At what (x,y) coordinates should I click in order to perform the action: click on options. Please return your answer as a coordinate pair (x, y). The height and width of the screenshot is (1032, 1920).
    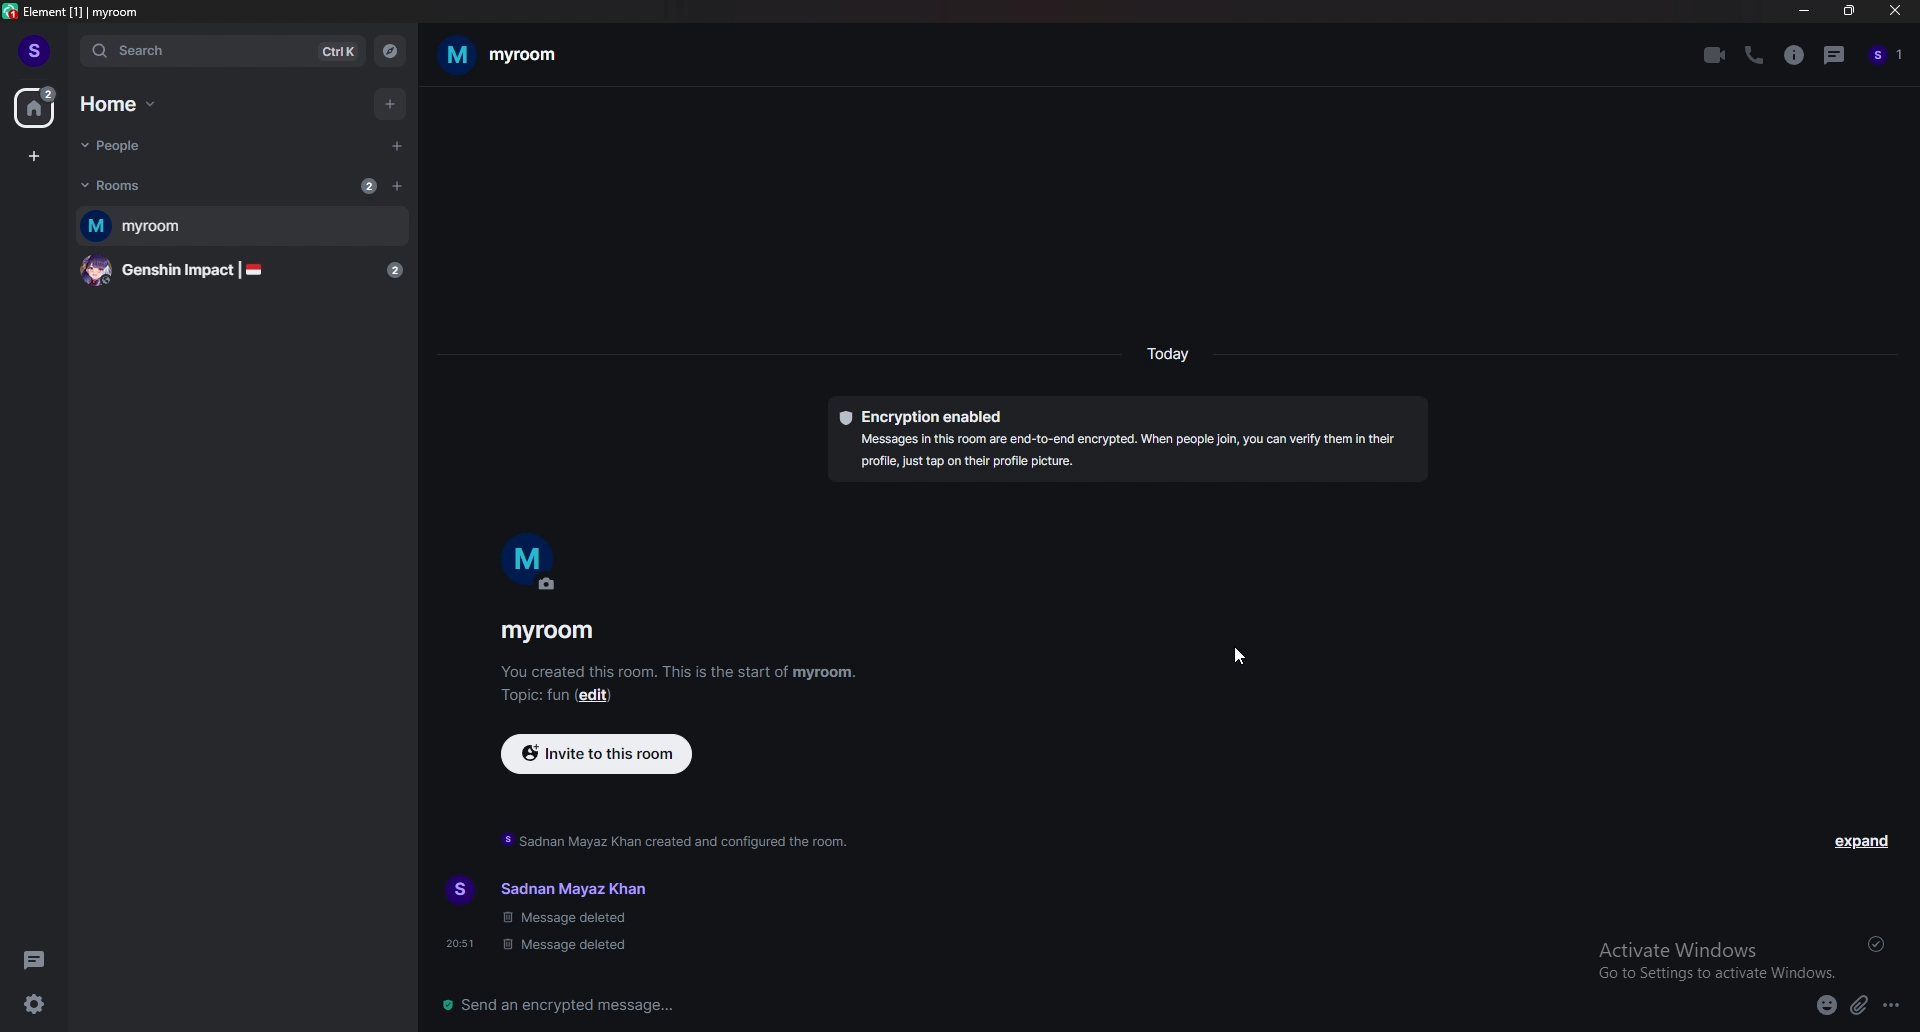
    Looking at the image, I should click on (1894, 1004).